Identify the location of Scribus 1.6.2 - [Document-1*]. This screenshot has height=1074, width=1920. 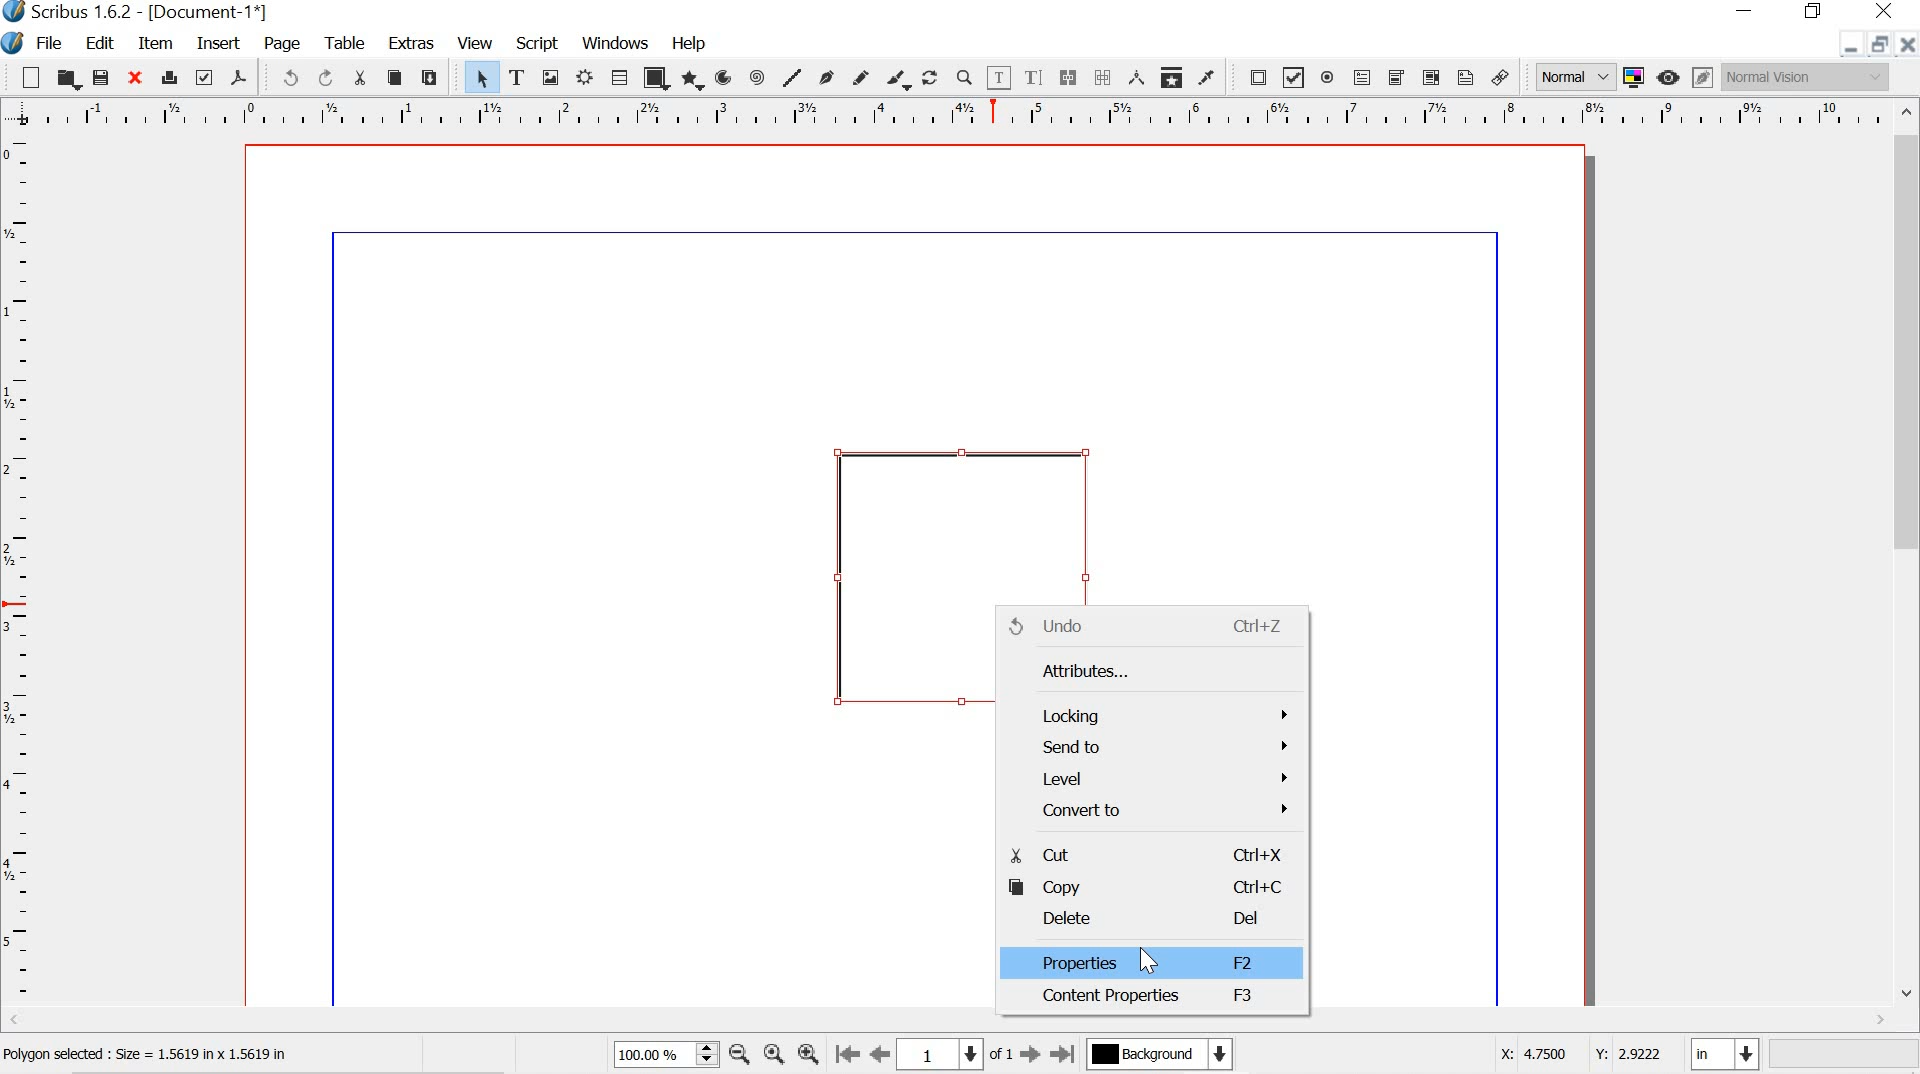
(163, 12).